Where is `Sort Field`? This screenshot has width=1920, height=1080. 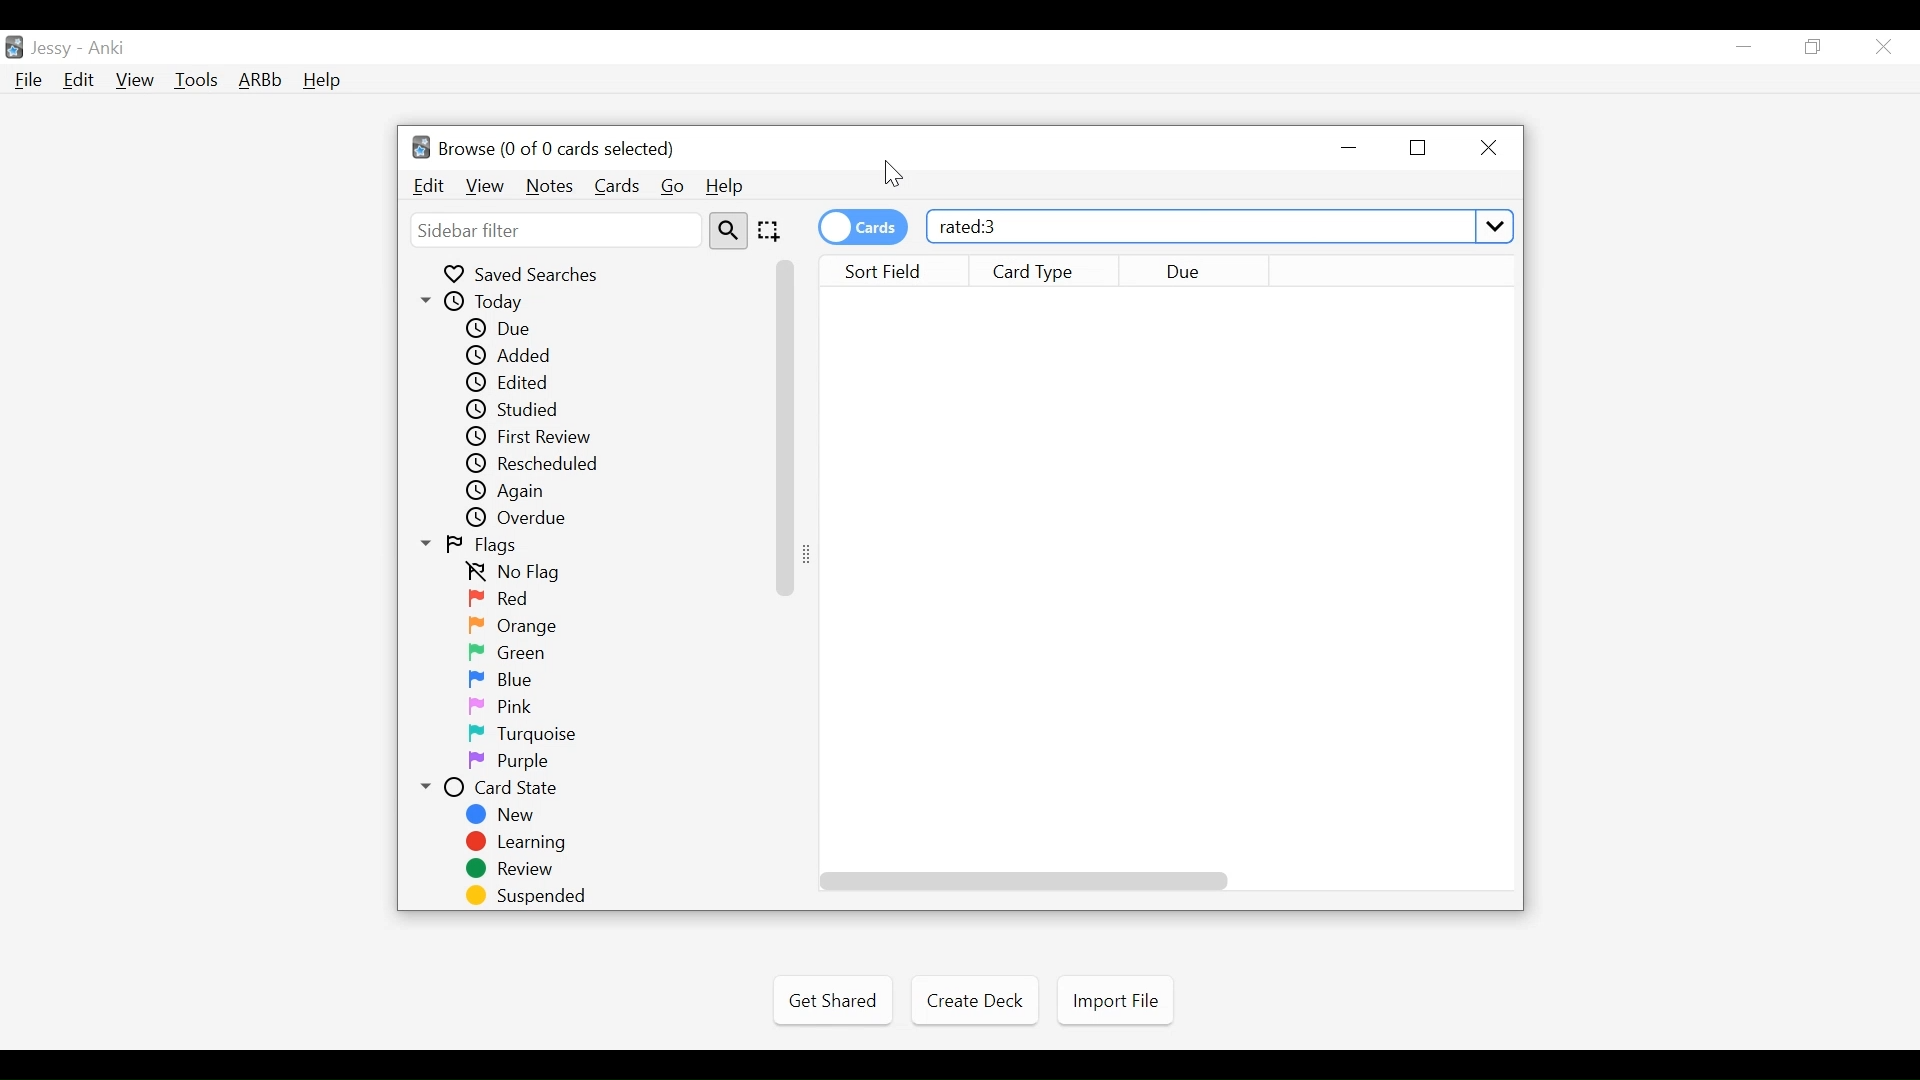
Sort Field is located at coordinates (887, 271).